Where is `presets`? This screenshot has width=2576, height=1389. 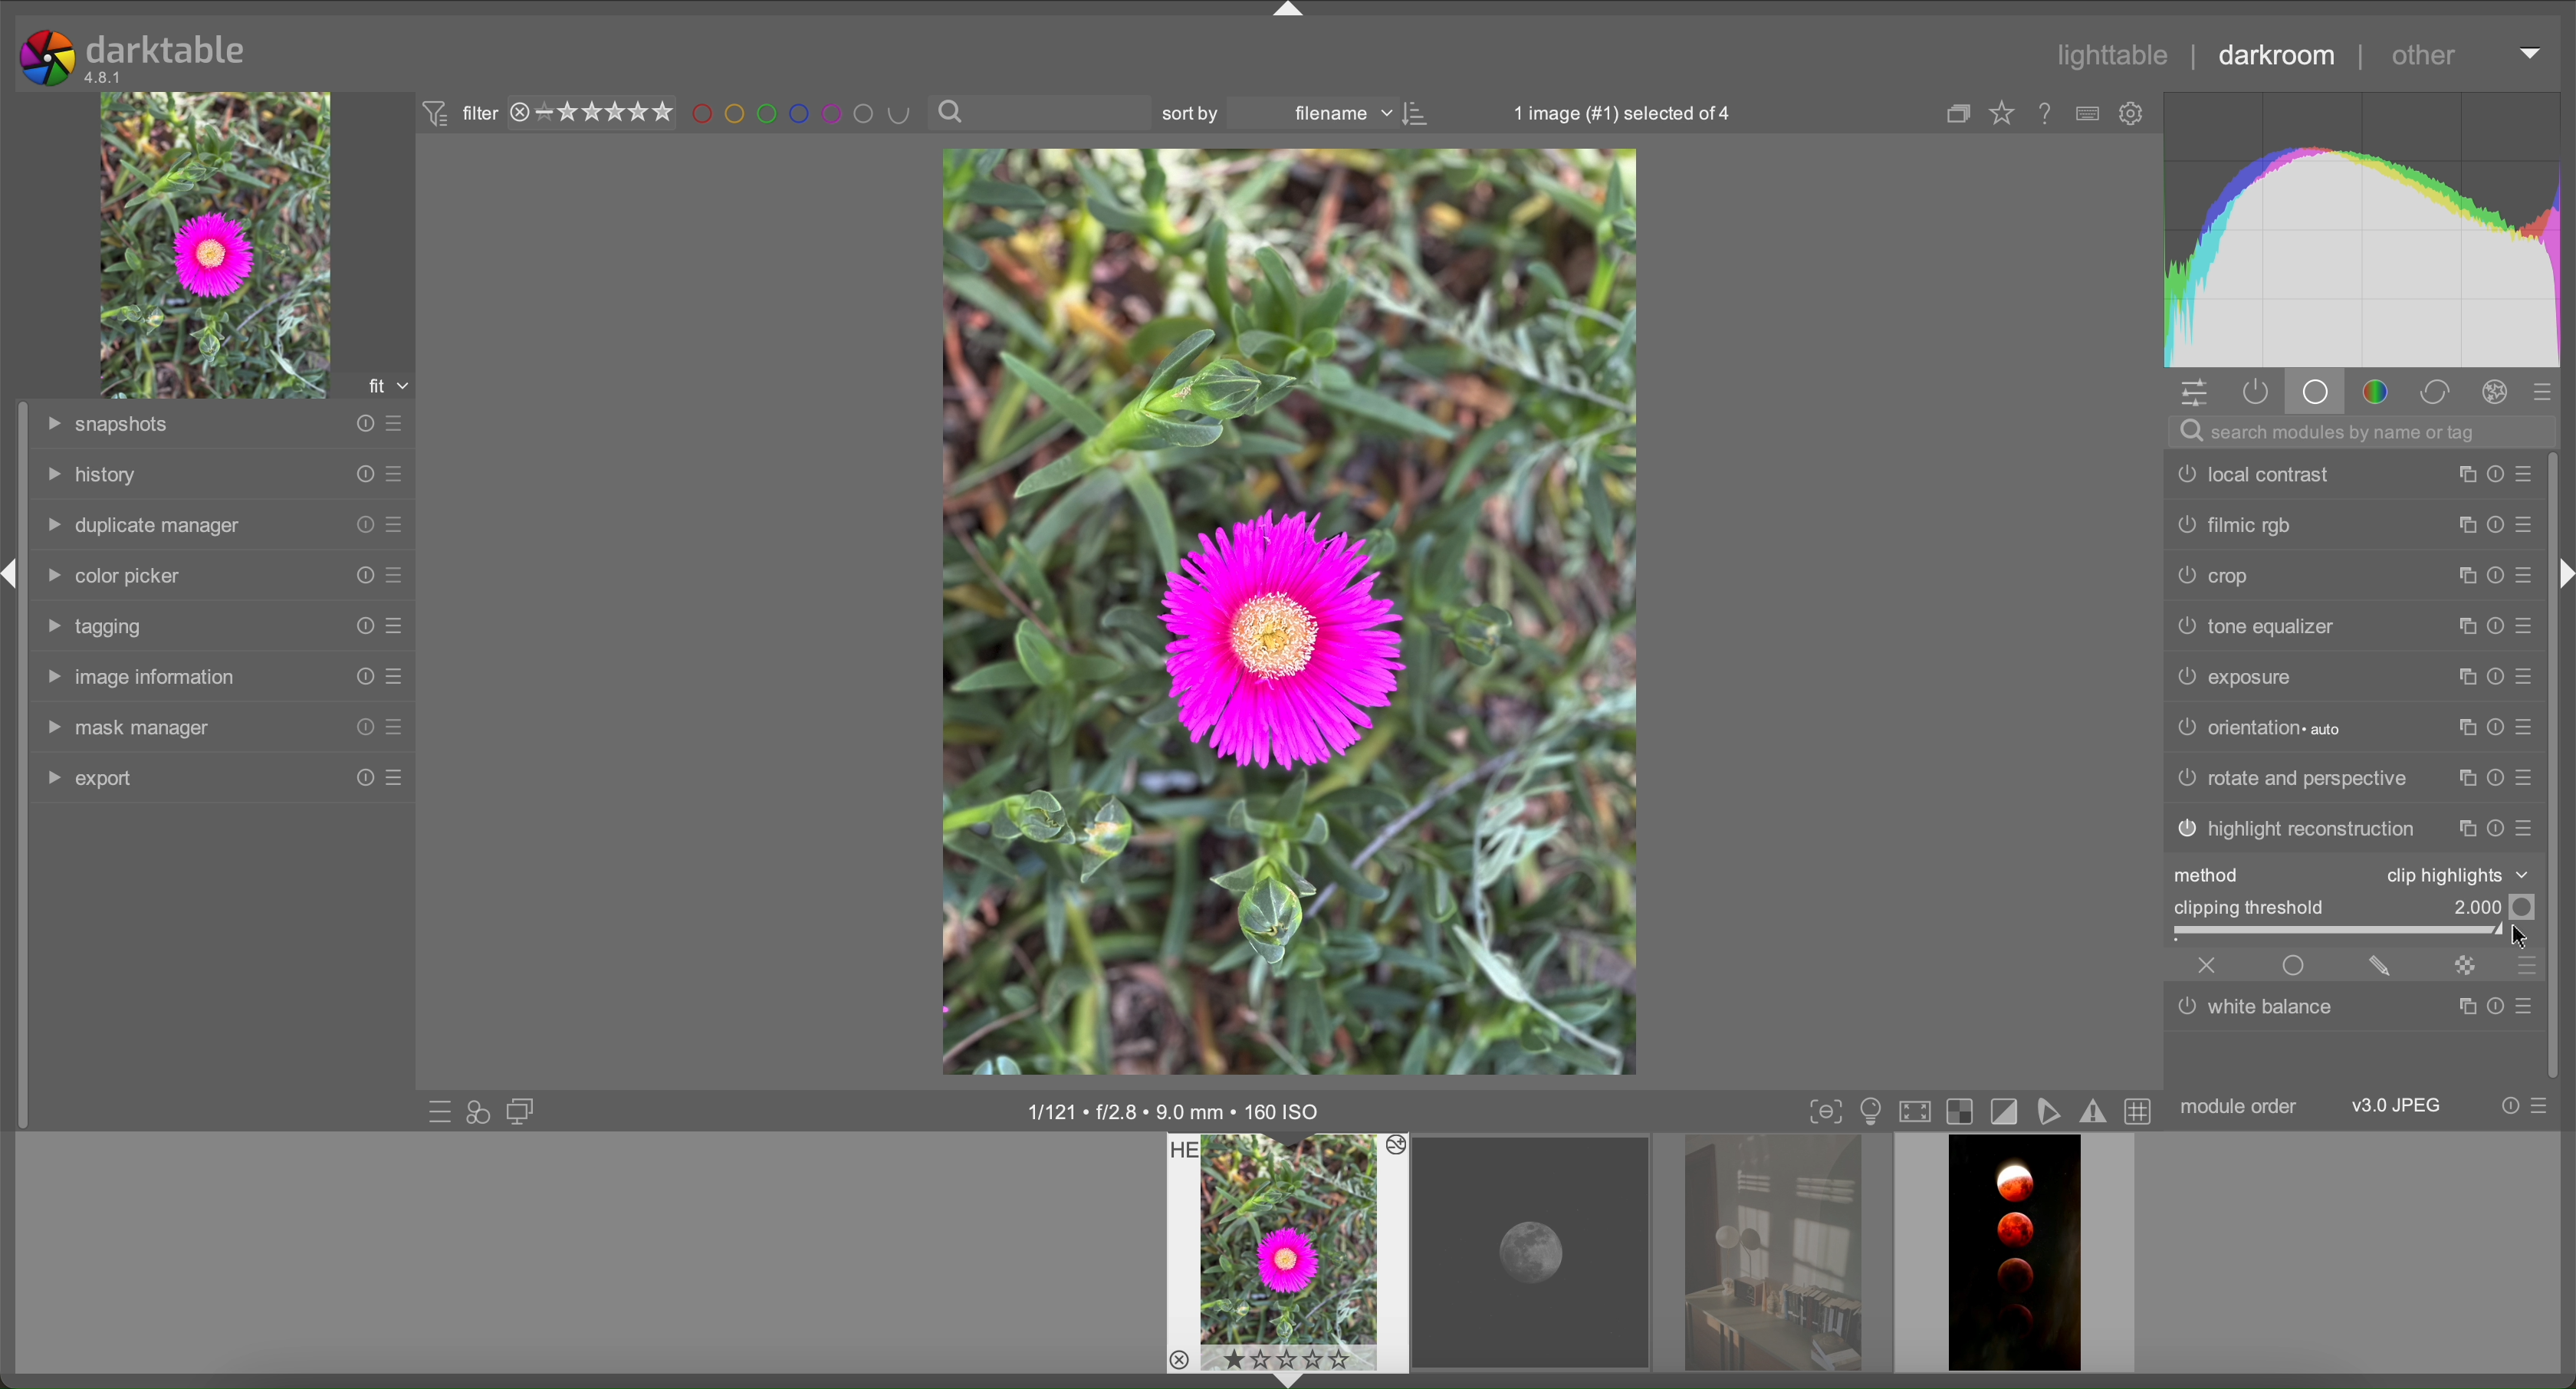
presets is located at coordinates (393, 573).